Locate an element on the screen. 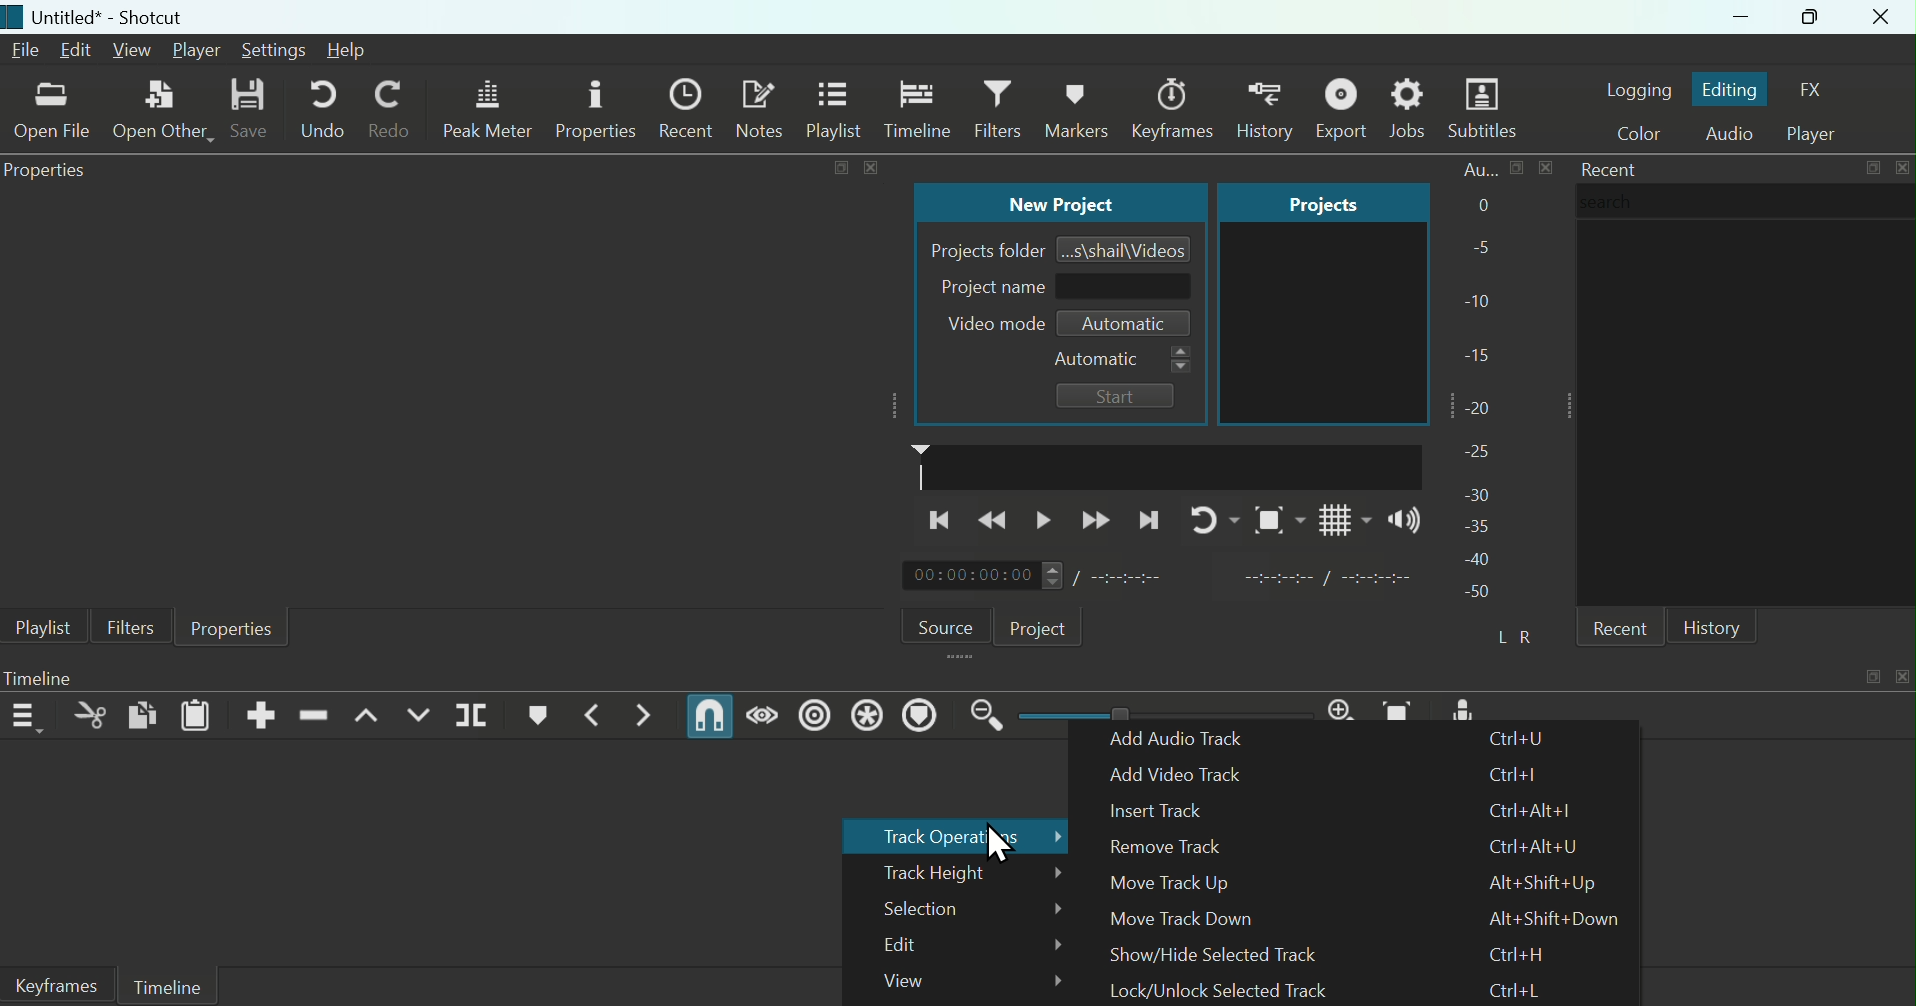  Project name is located at coordinates (1059, 288).